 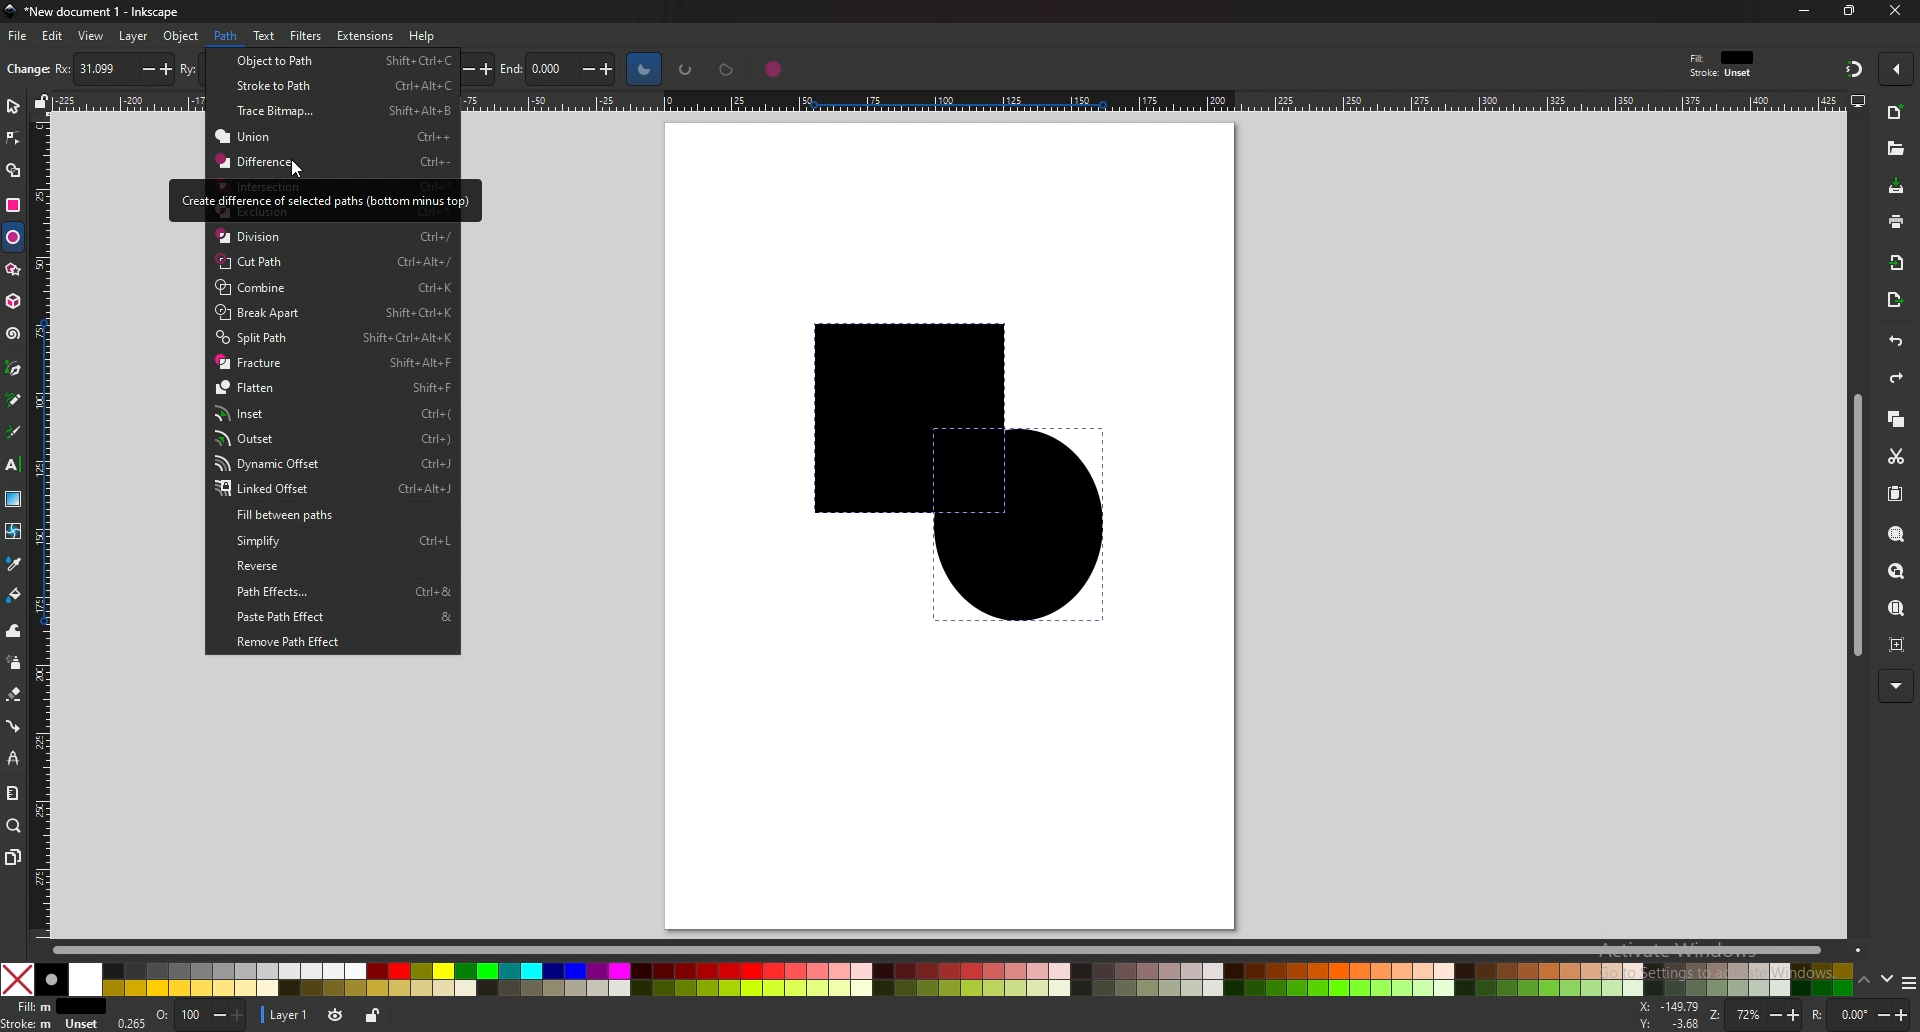 I want to click on cut, so click(x=1897, y=457).